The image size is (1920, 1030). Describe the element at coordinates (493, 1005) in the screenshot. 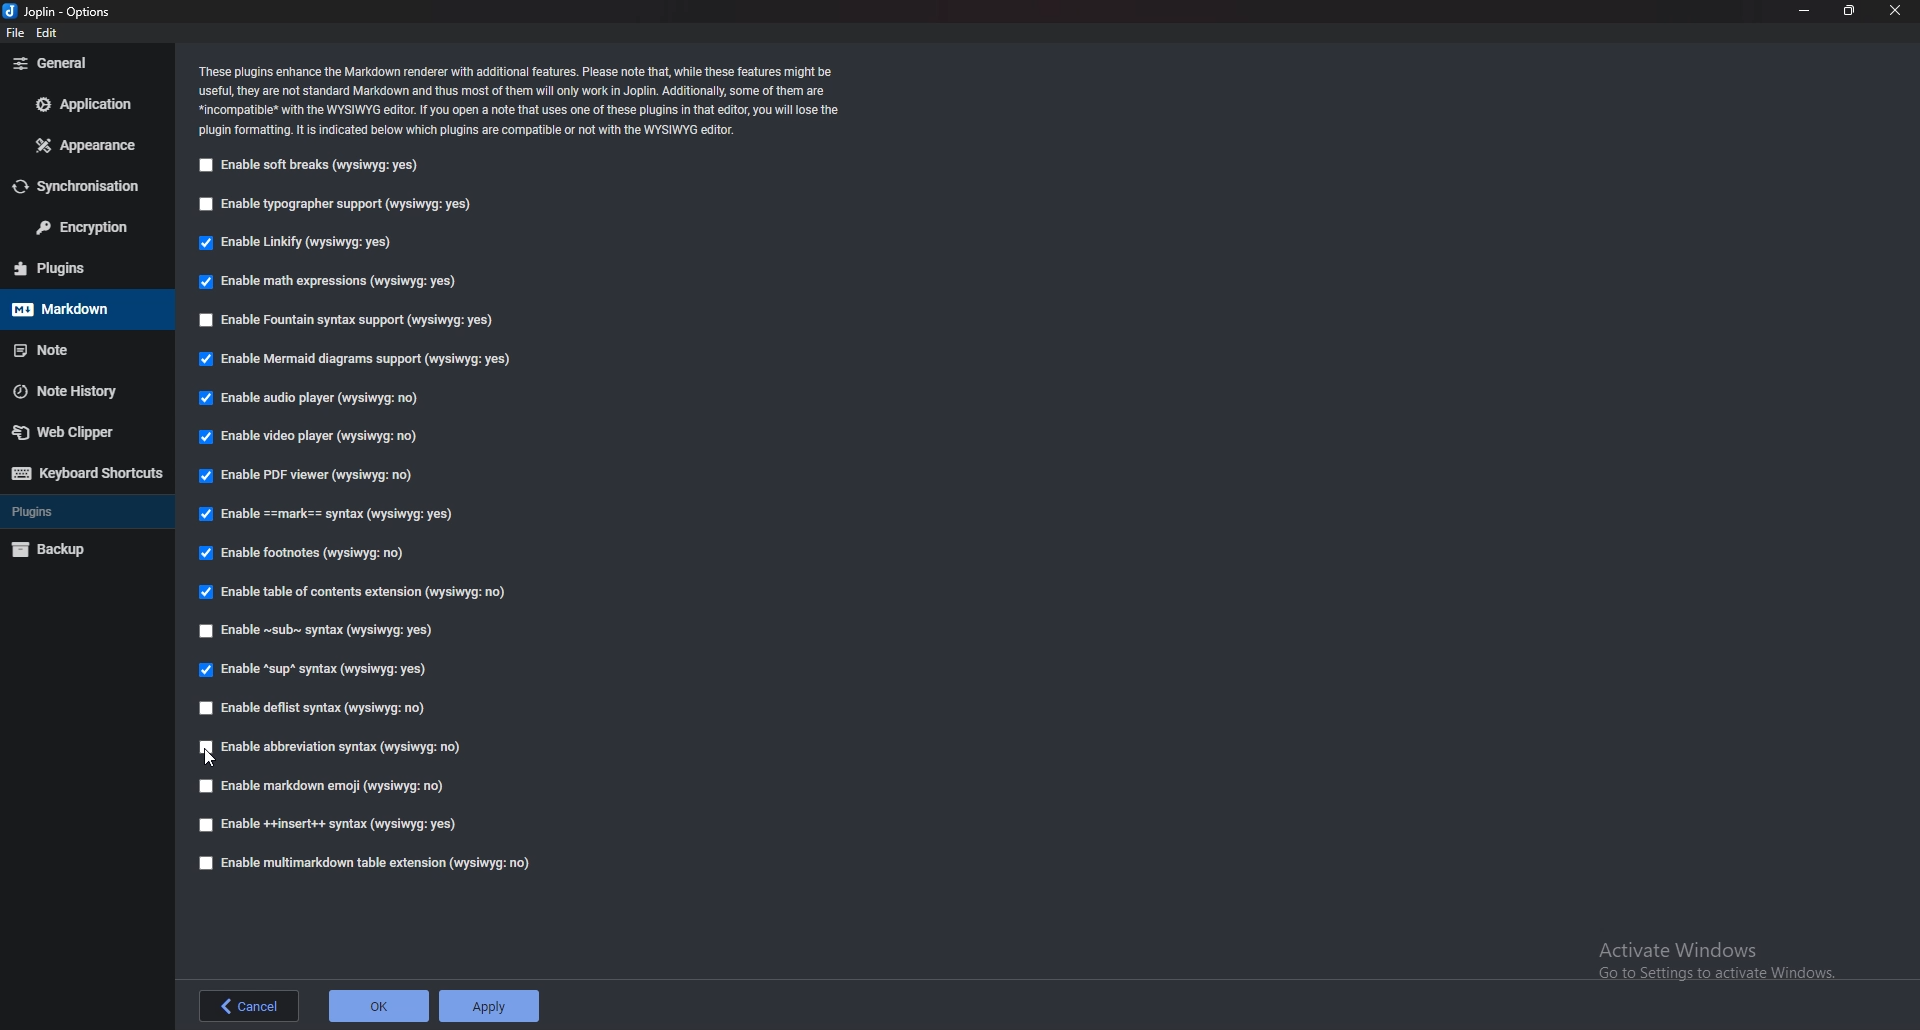

I see `apply` at that location.